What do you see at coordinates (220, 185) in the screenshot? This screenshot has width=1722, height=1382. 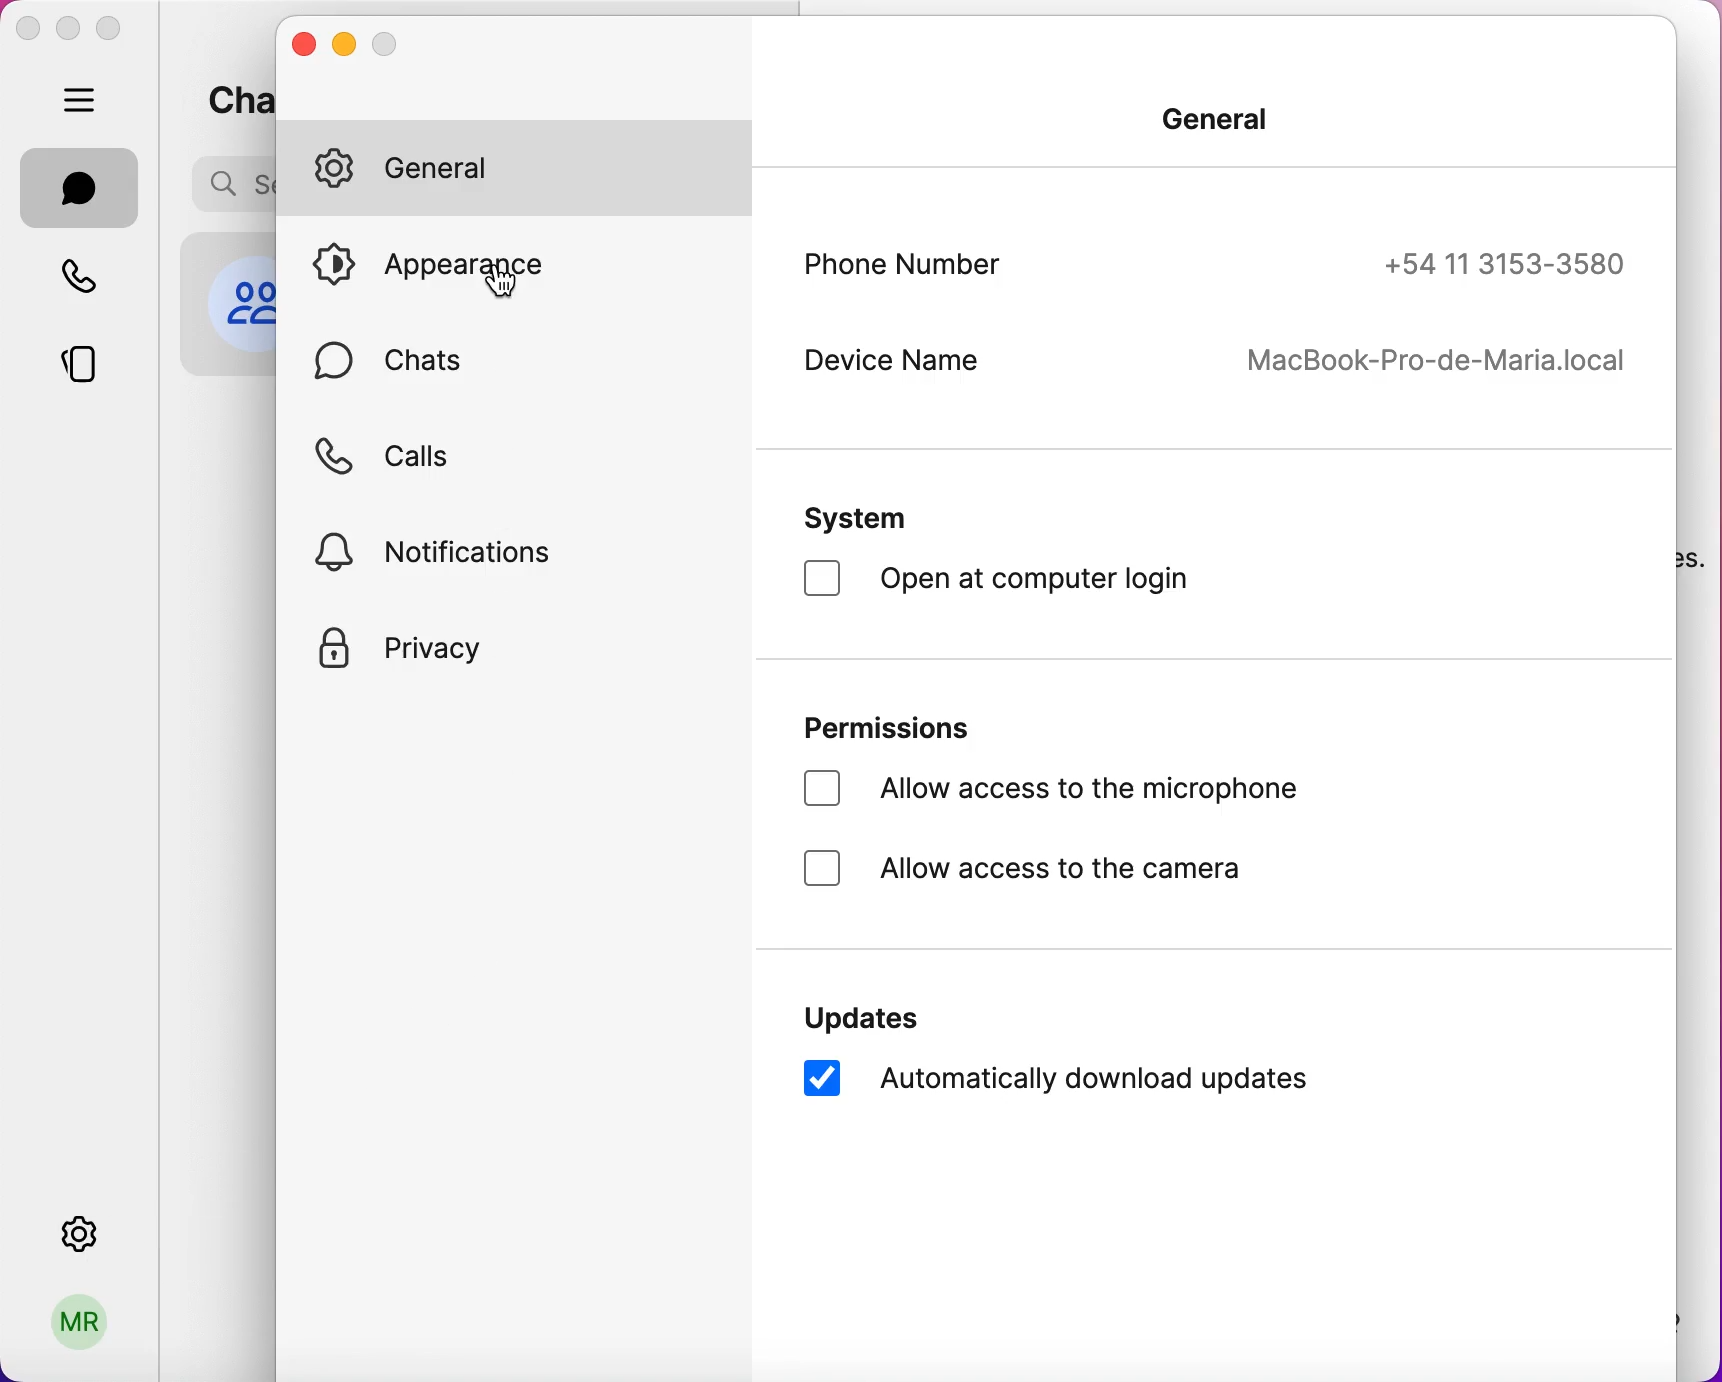 I see `search` at bounding box center [220, 185].